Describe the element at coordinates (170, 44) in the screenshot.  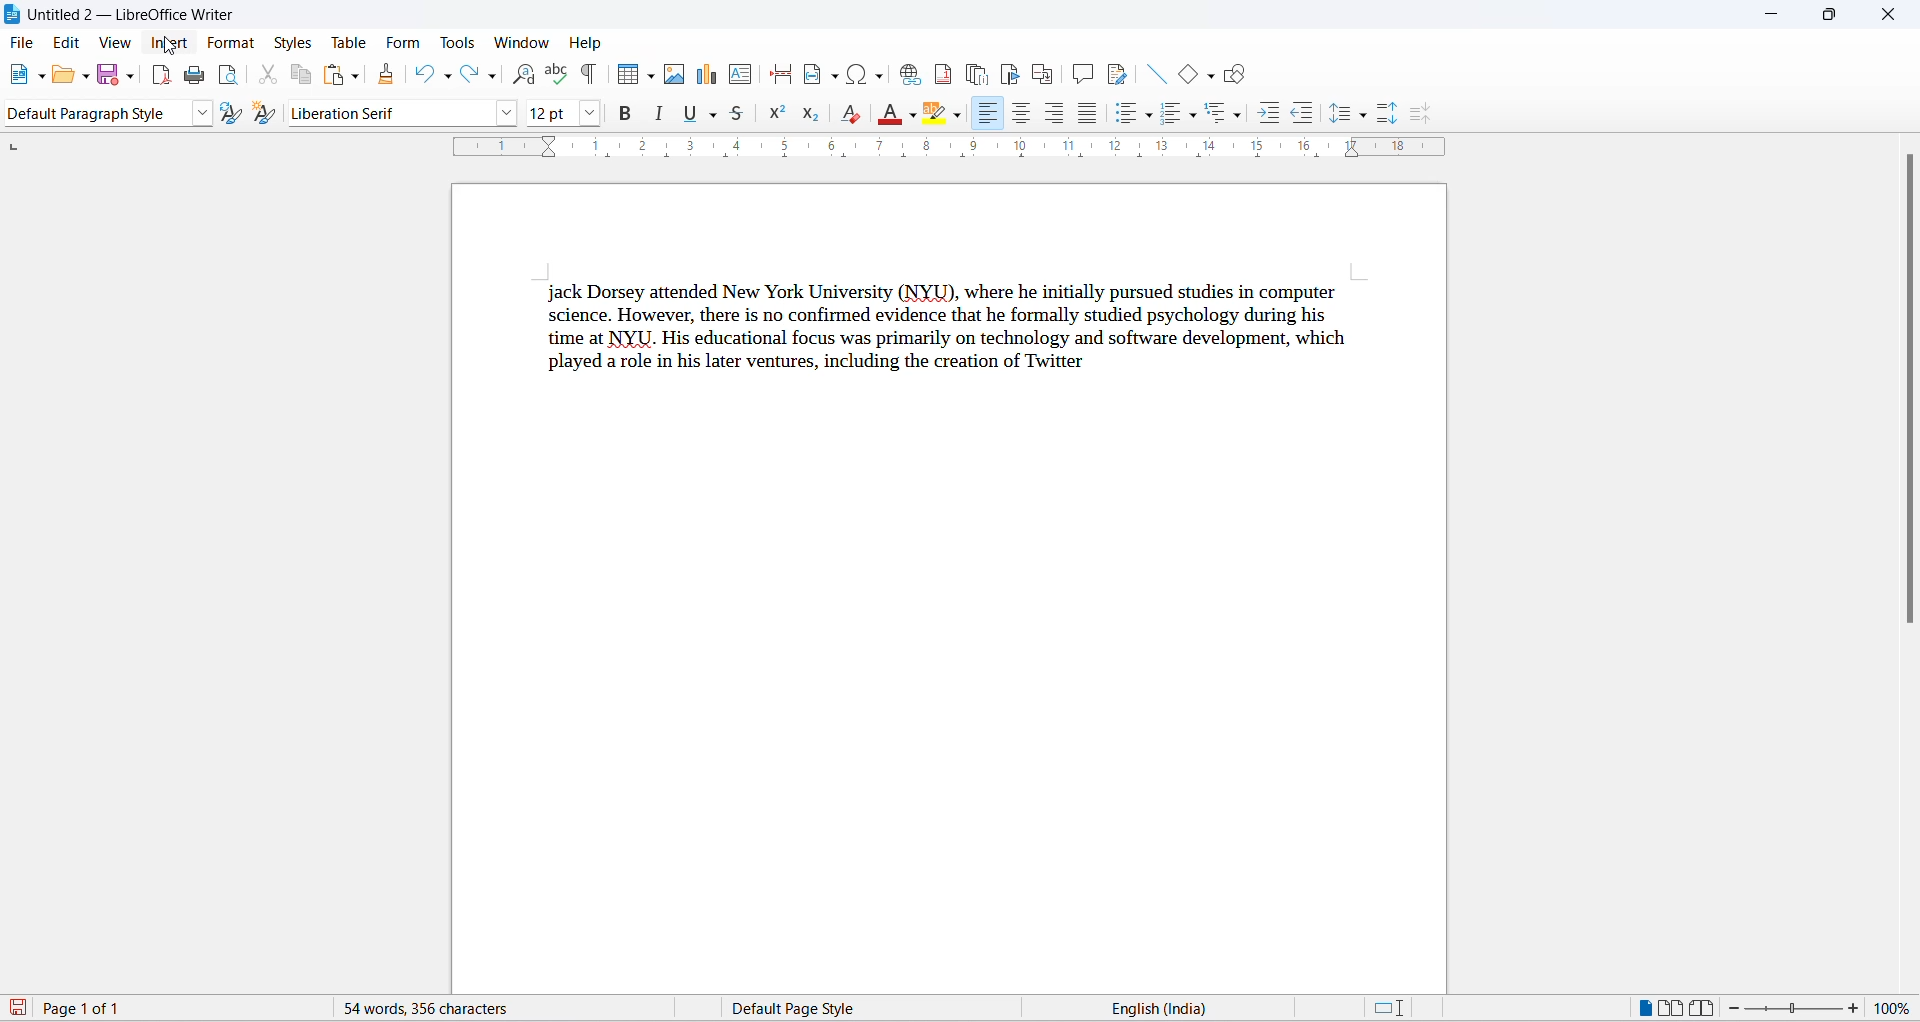
I see `insert` at that location.